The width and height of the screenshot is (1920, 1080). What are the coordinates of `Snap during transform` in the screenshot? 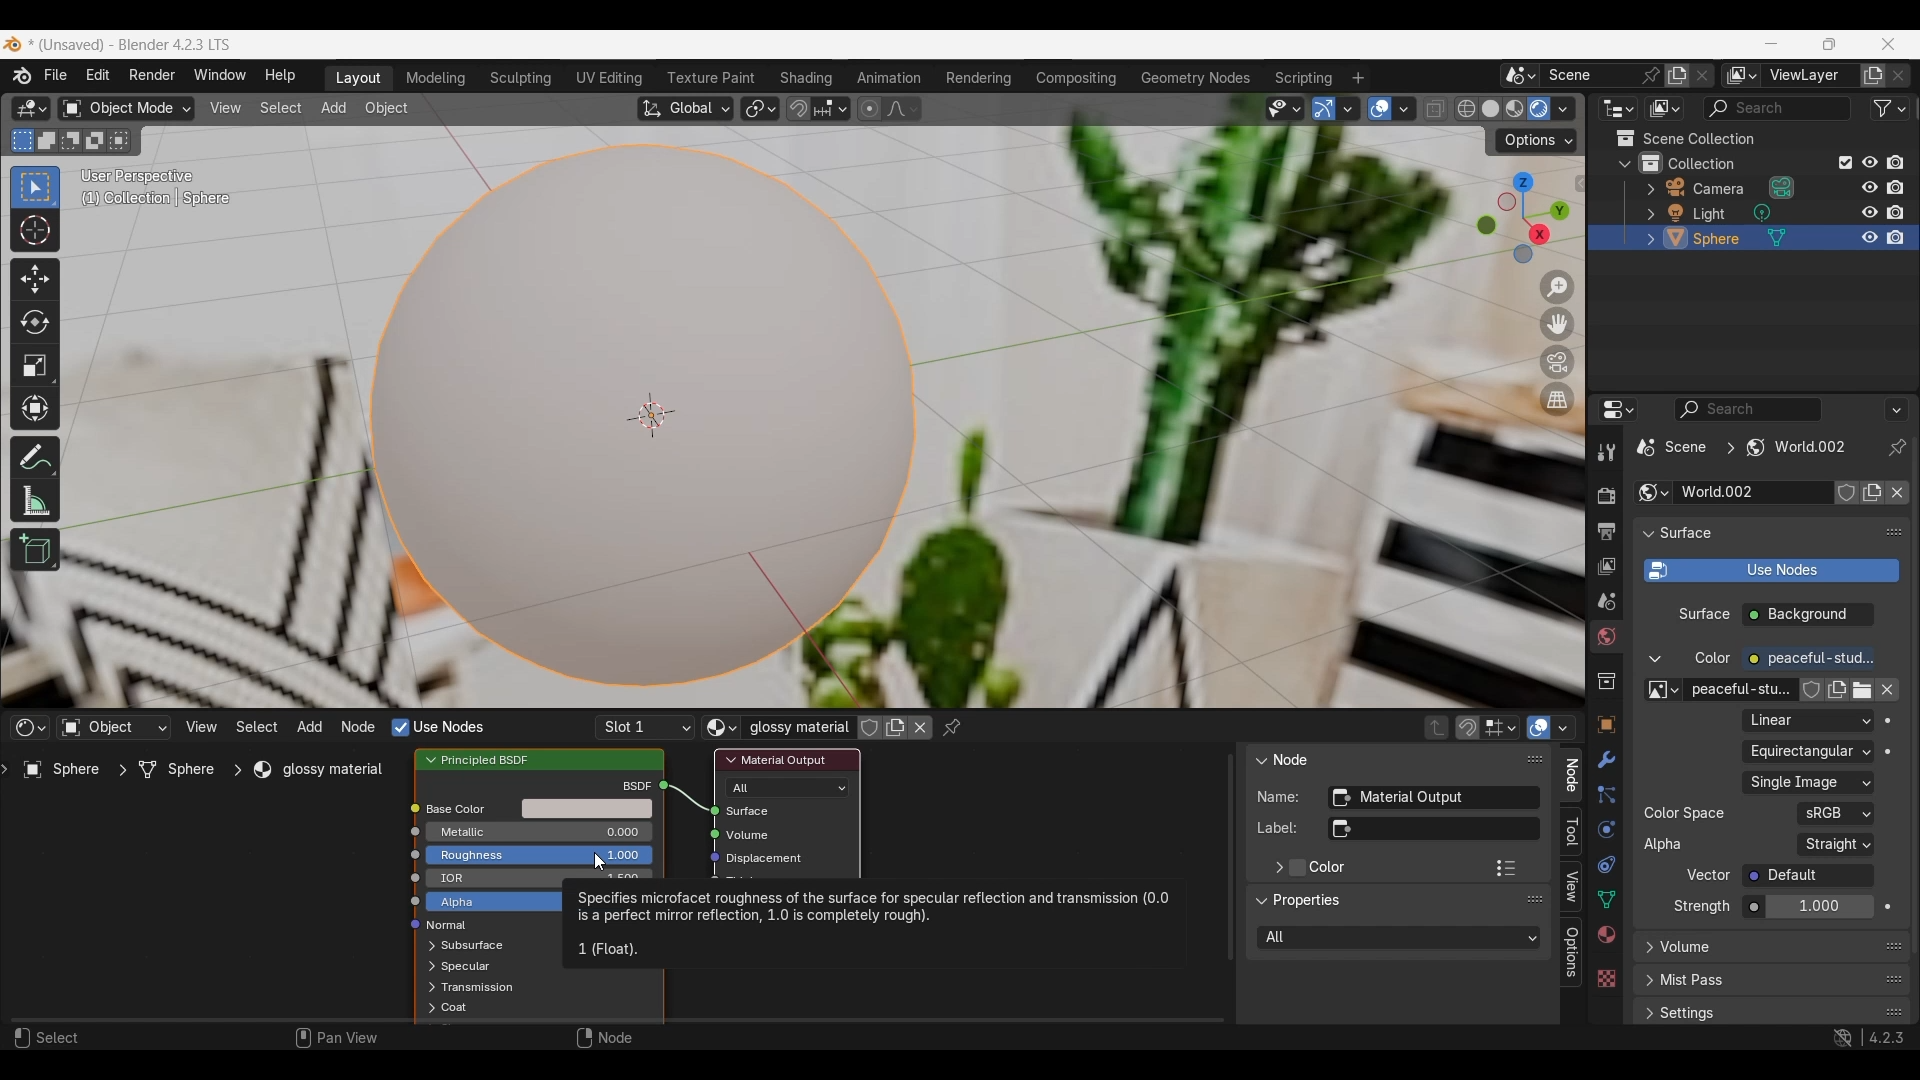 It's located at (798, 108).